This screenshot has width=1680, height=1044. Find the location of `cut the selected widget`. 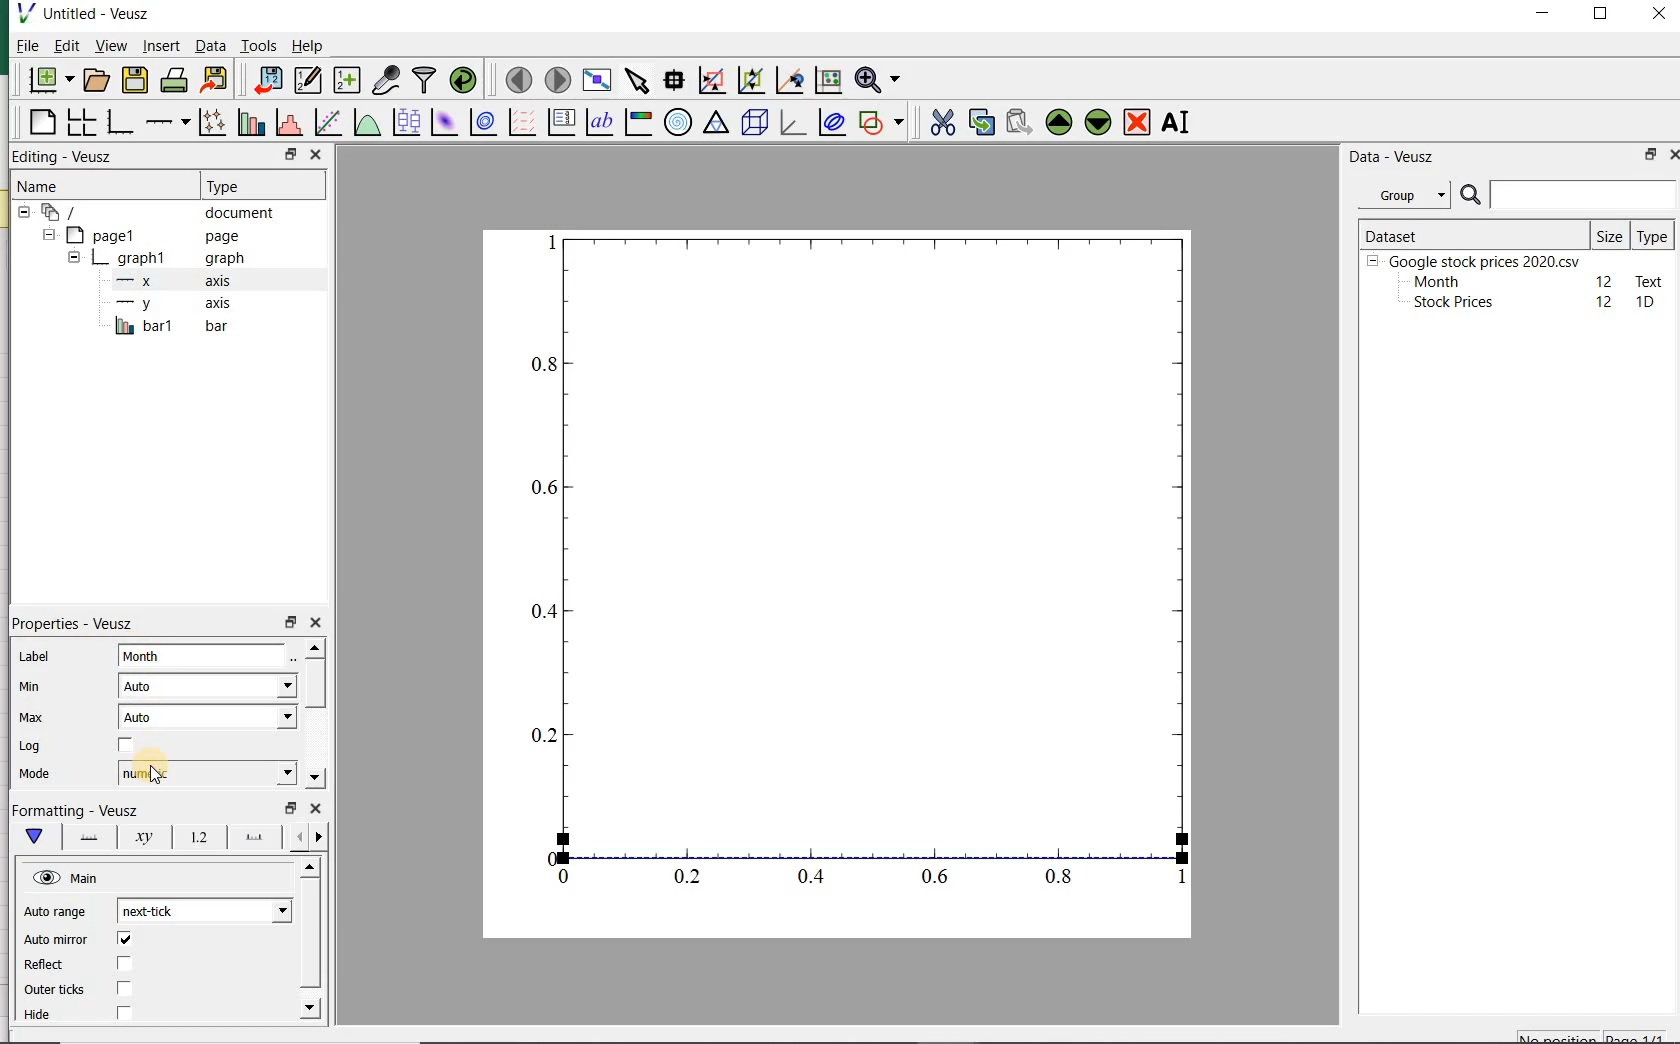

cut the selected widget is located at coordinates (944, 125).